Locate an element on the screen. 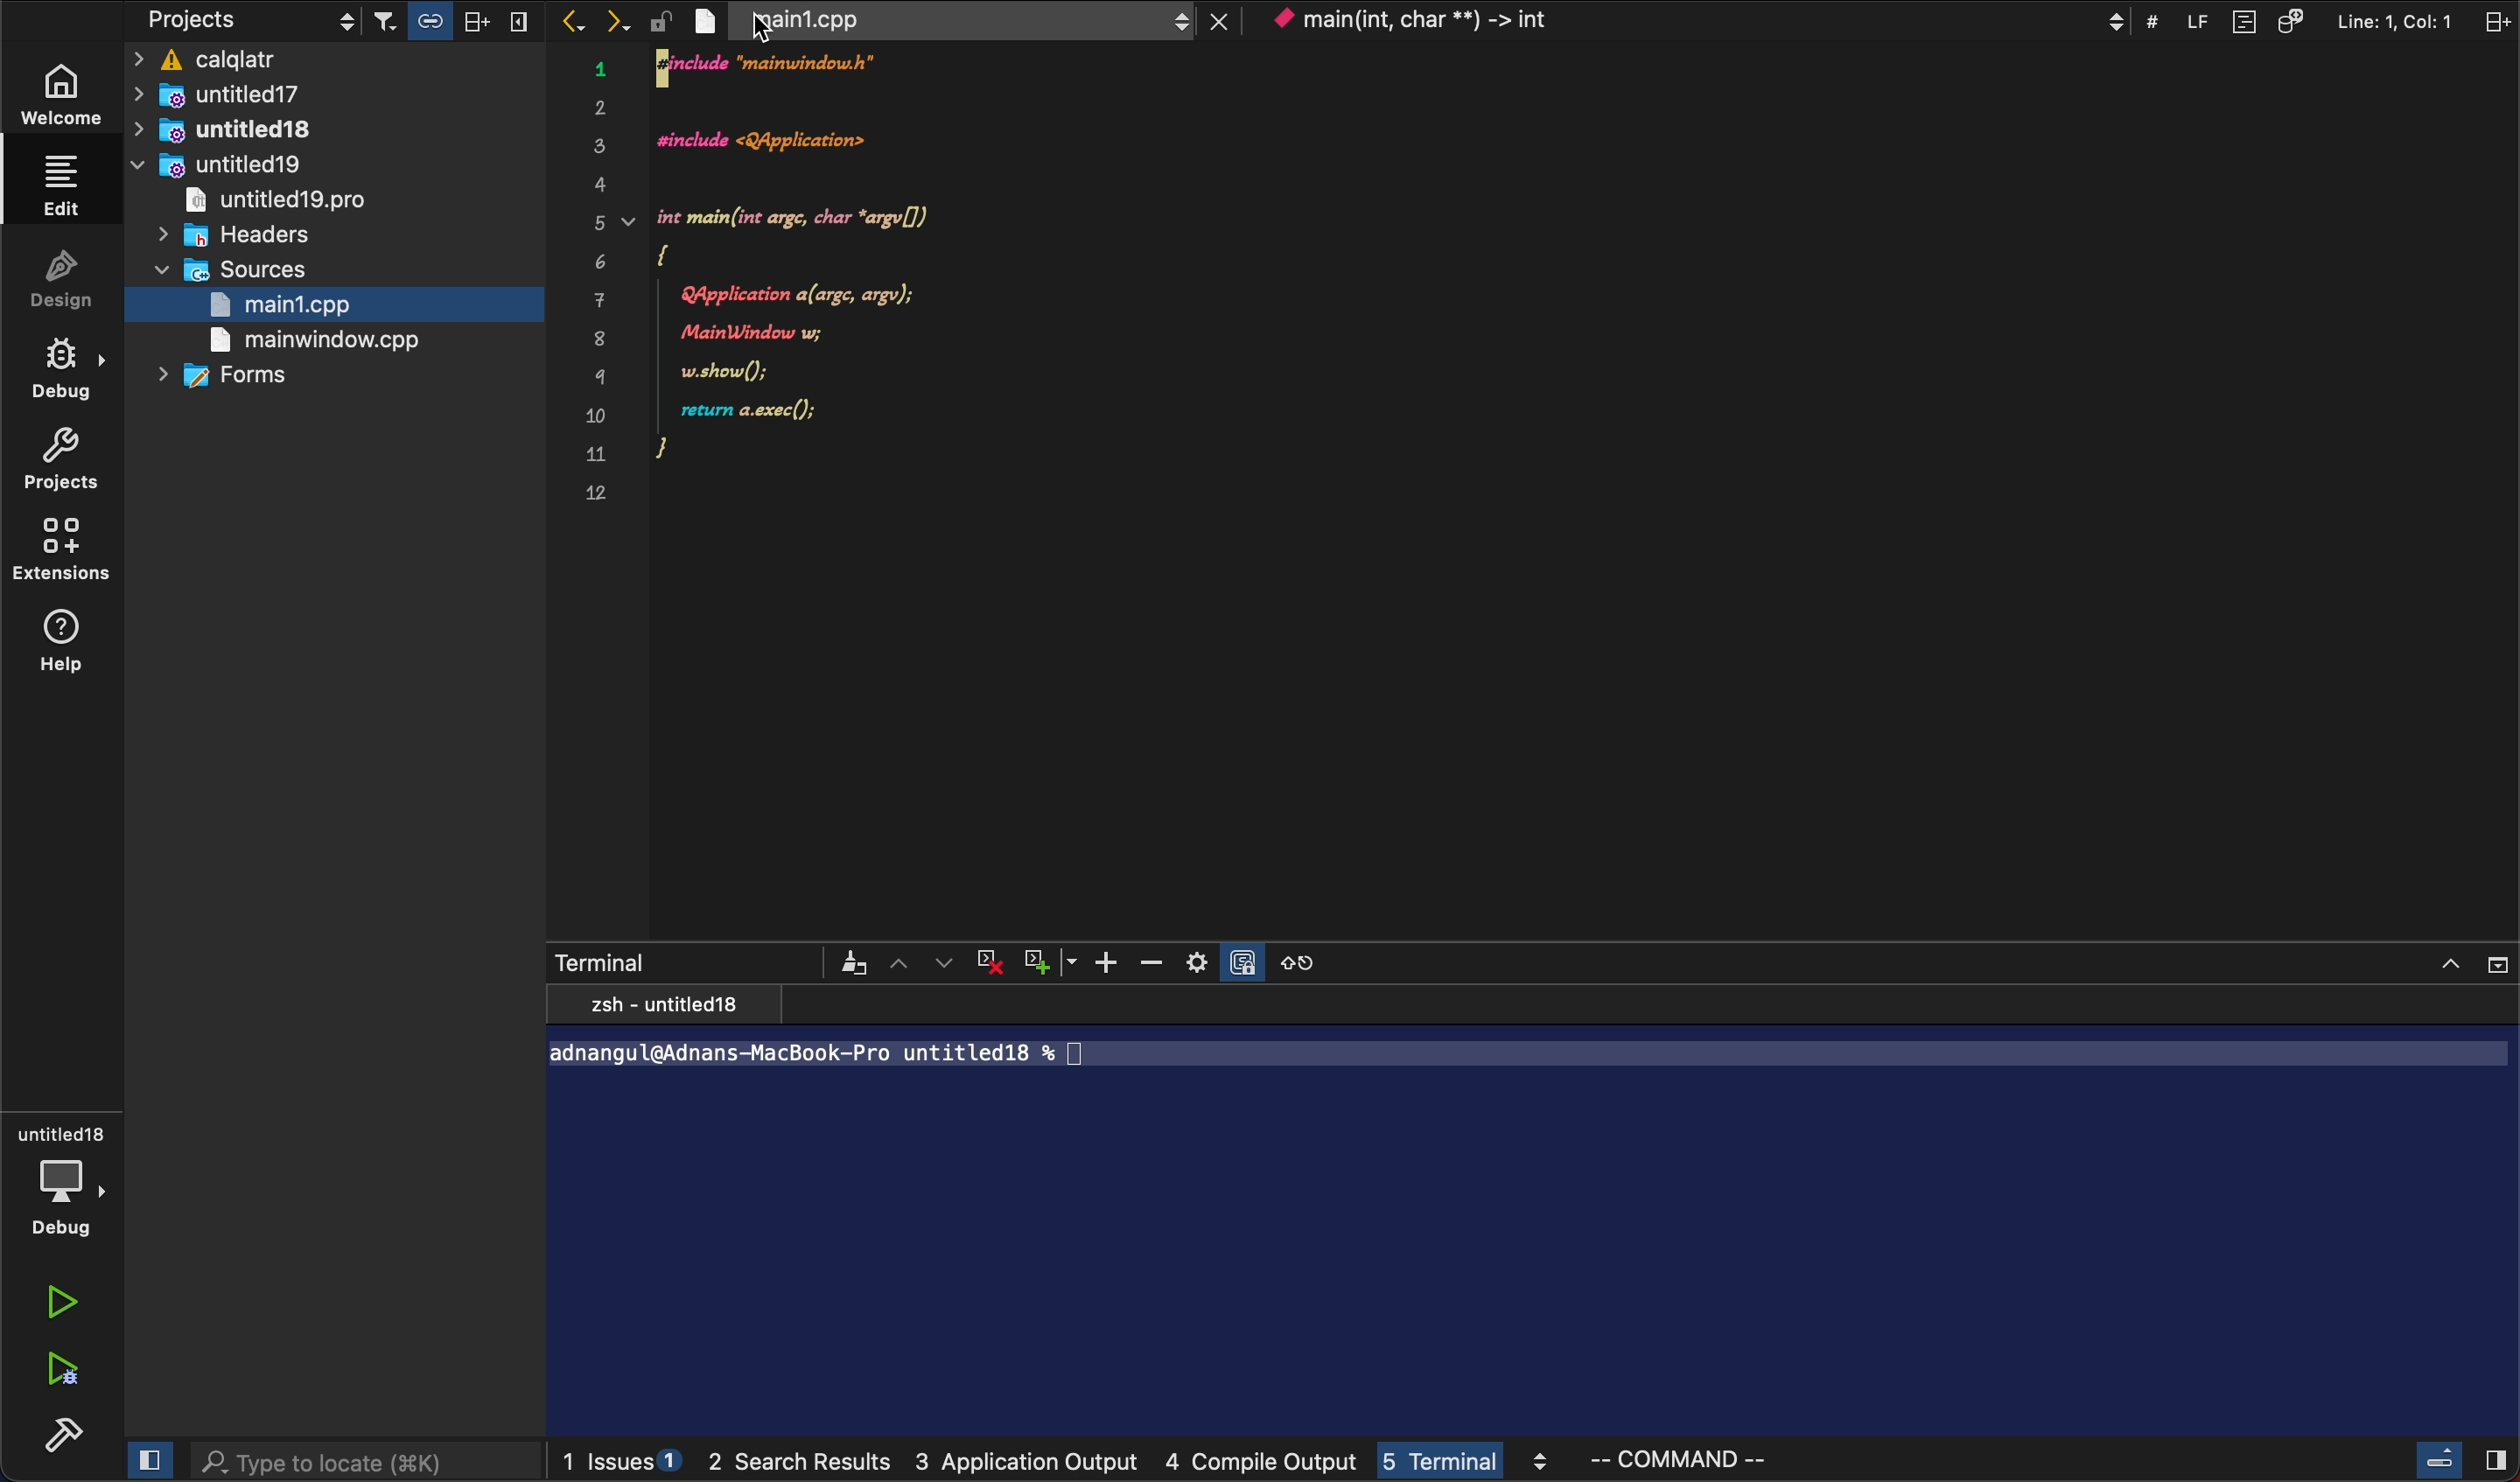  main1.cpp is located at coordinates (325, 306).